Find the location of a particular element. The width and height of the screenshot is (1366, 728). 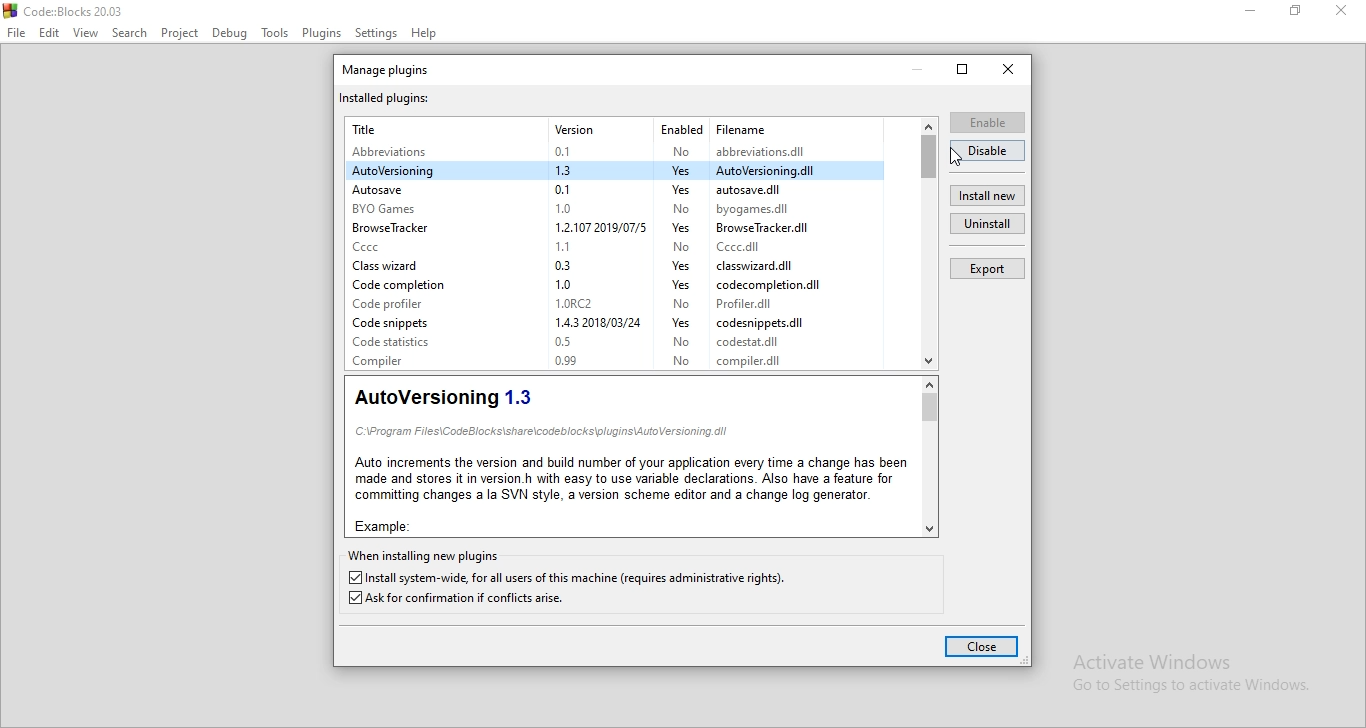

Profiler.dll is located at coordinates (757, 303).